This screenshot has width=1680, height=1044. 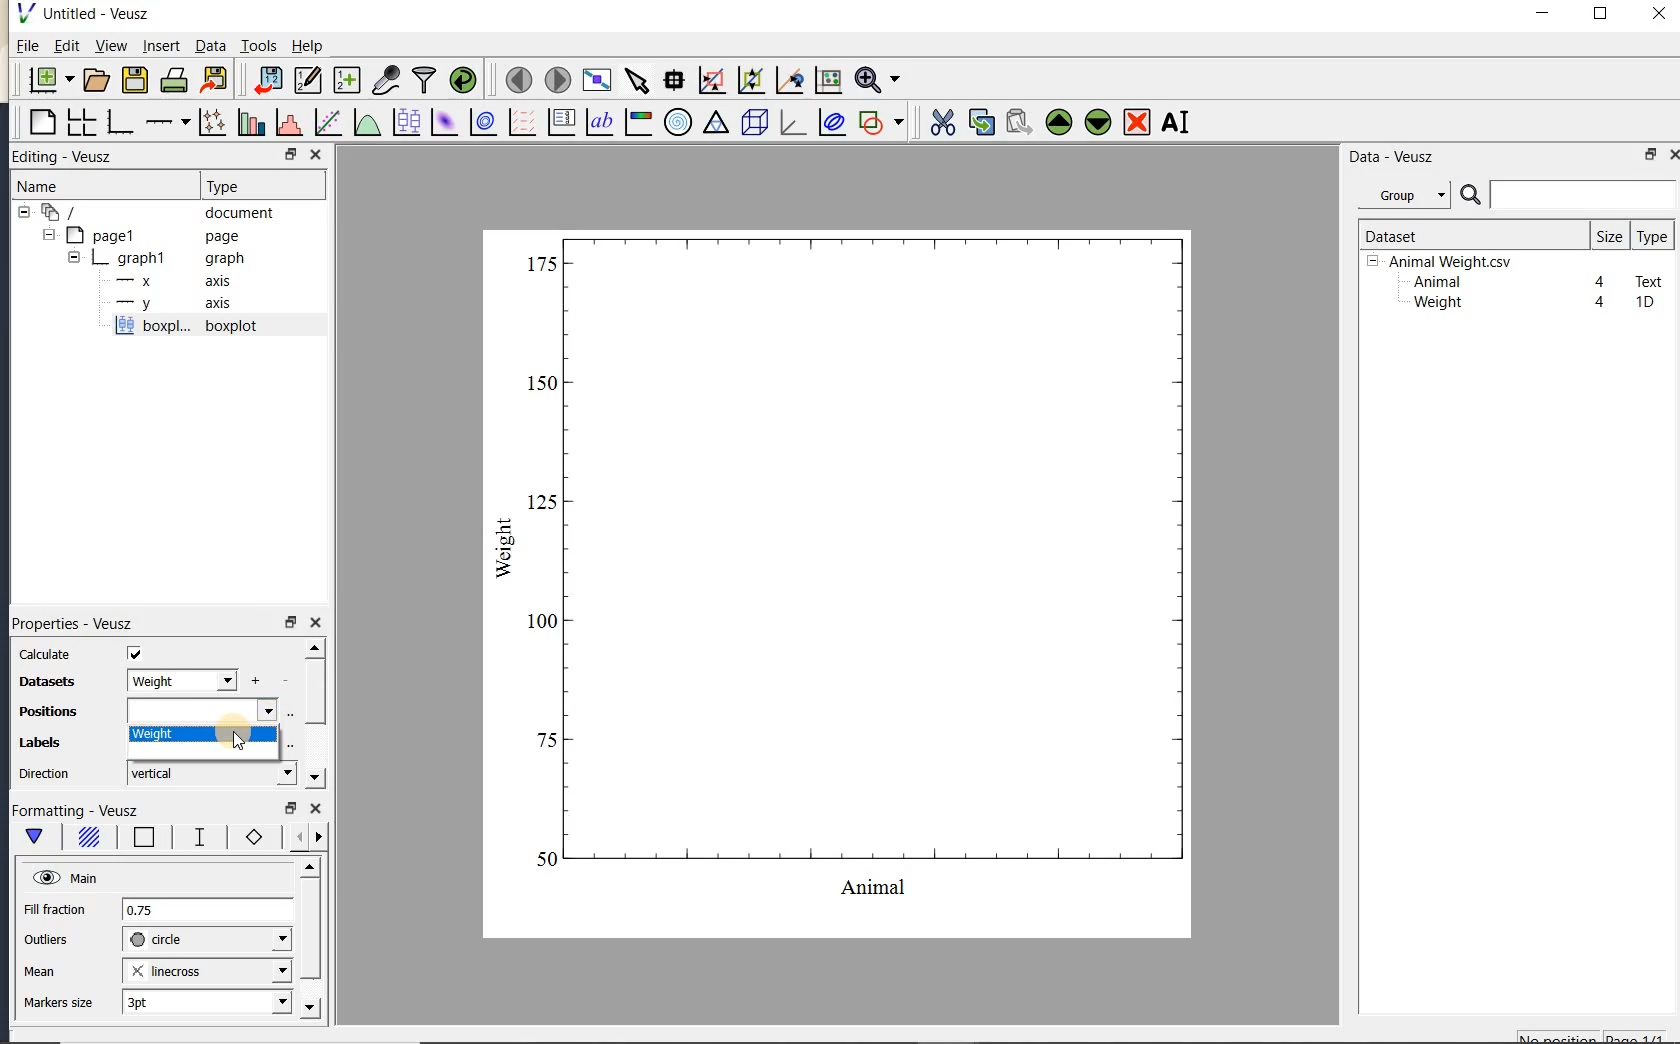 What do you see at coordinates (1609, 235) in the screenshot?
I see `size` at bounding box center [1609, 235].